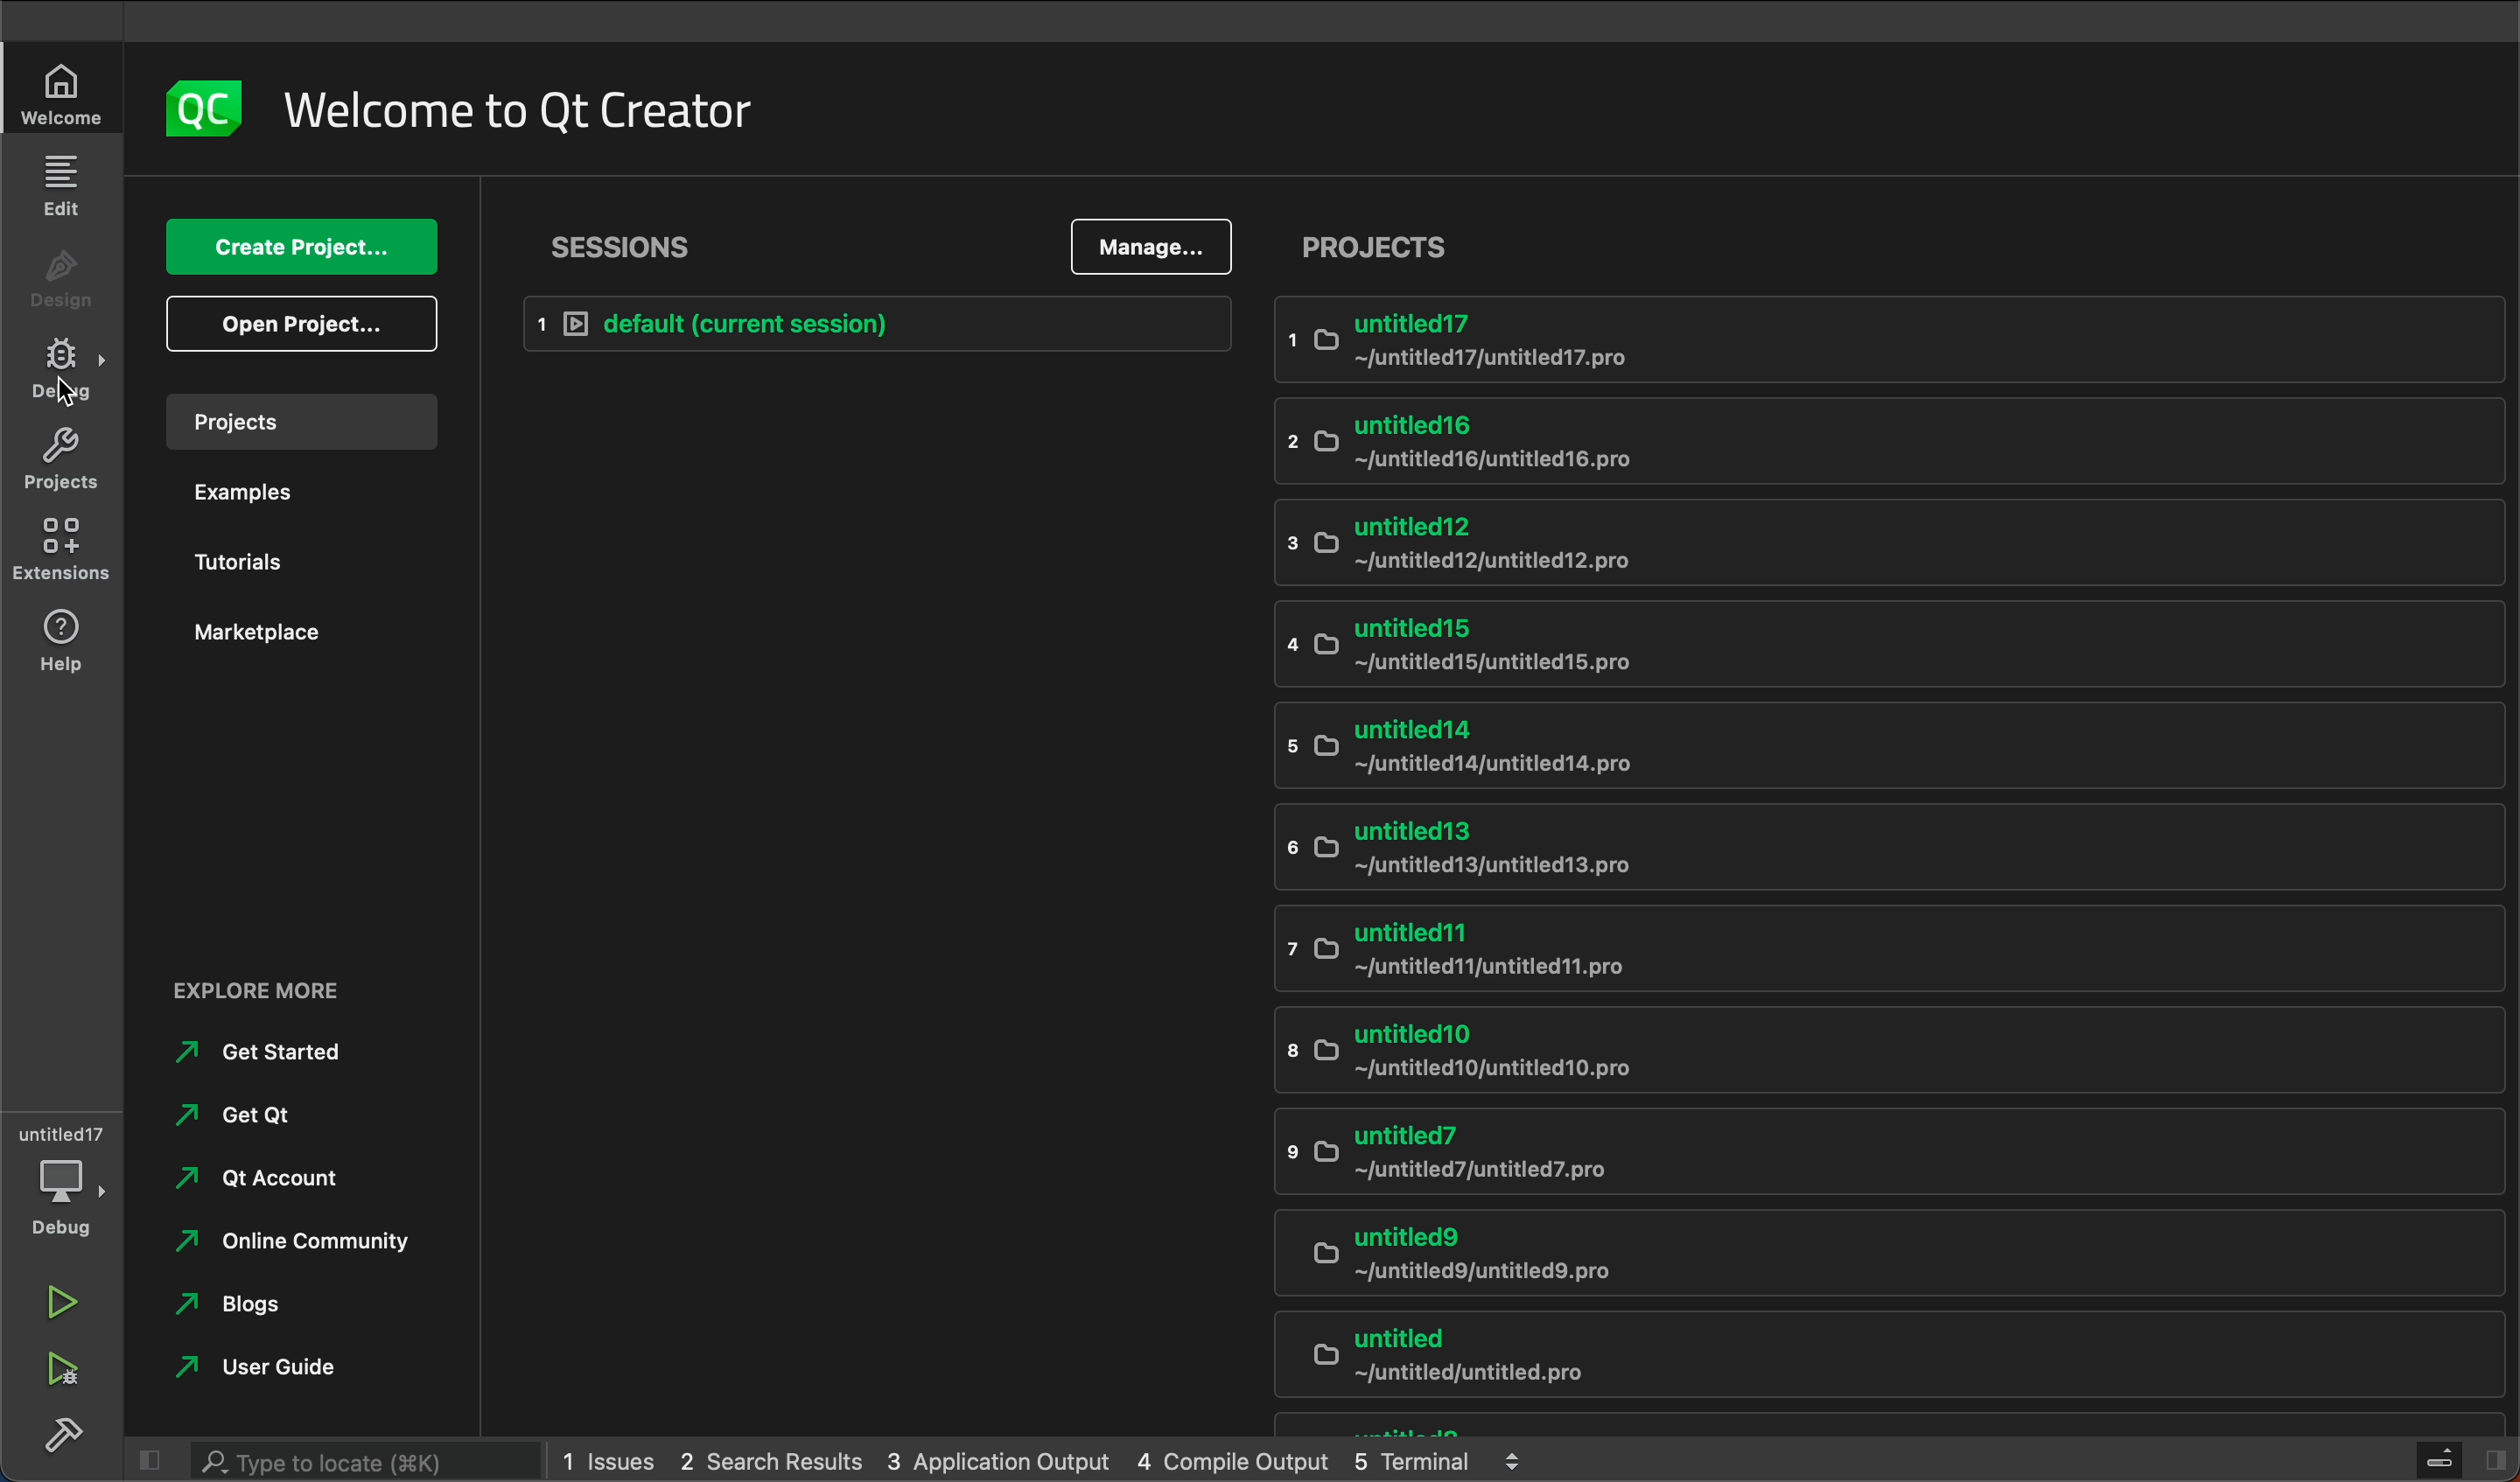  I want to click on User Guide, so click(254, 1363).